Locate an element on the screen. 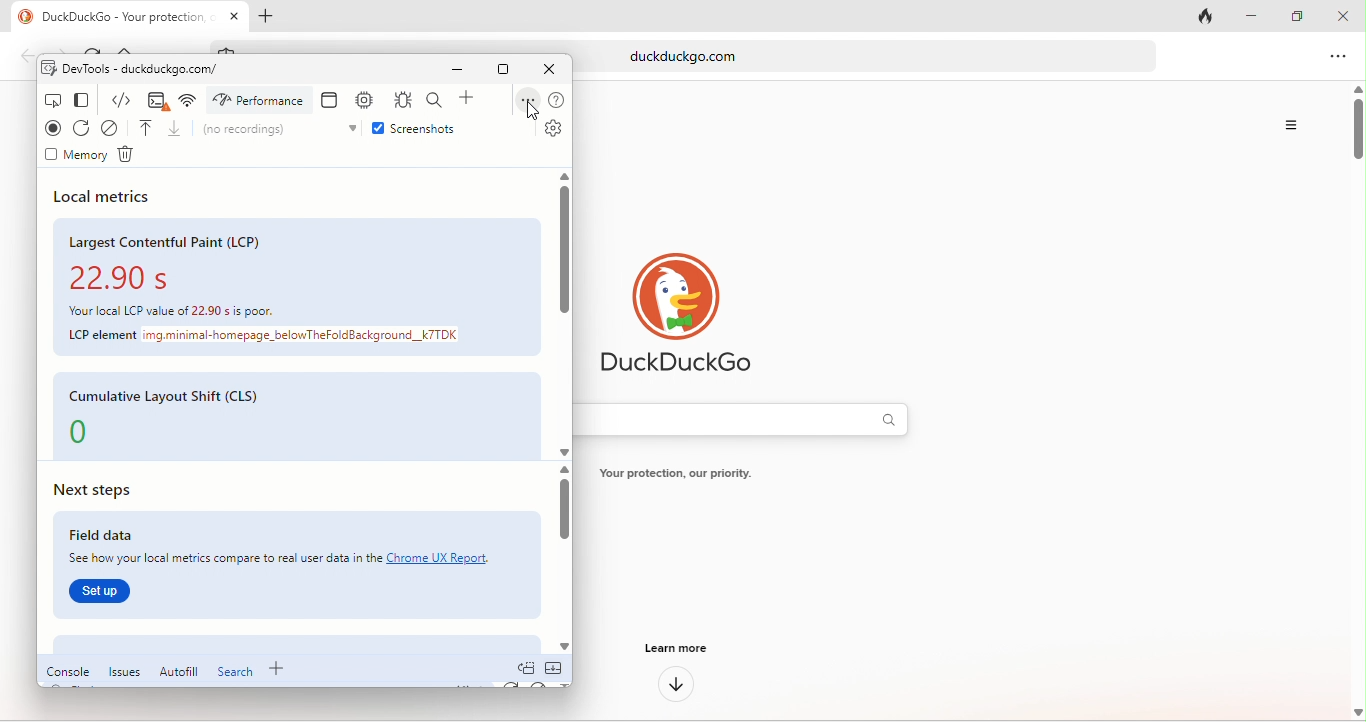 Image resolution: width=1366 pixels, height=722 pixels. autofill is located at coordinates (176, 667).